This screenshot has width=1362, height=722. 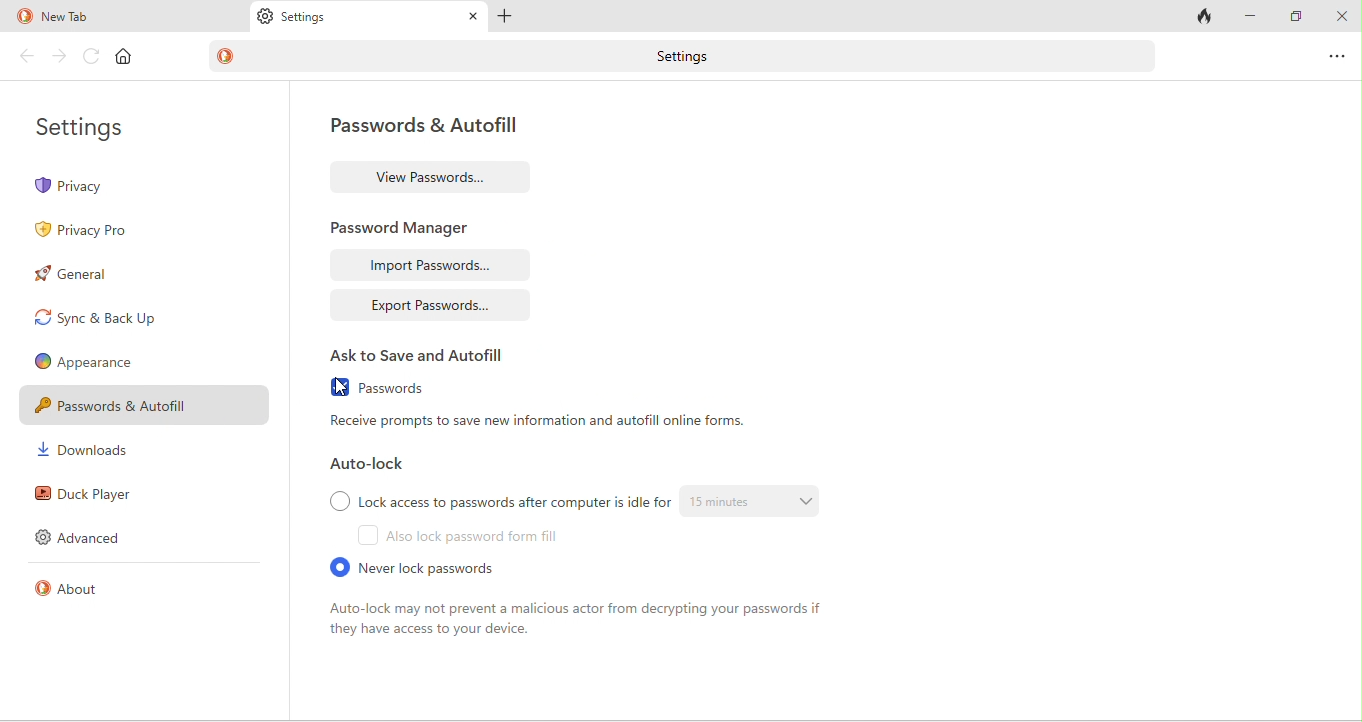 What do you see at coordinates (1253, 17) in the screenshot?
I see `minimize` at bounding box center [1253, 17].